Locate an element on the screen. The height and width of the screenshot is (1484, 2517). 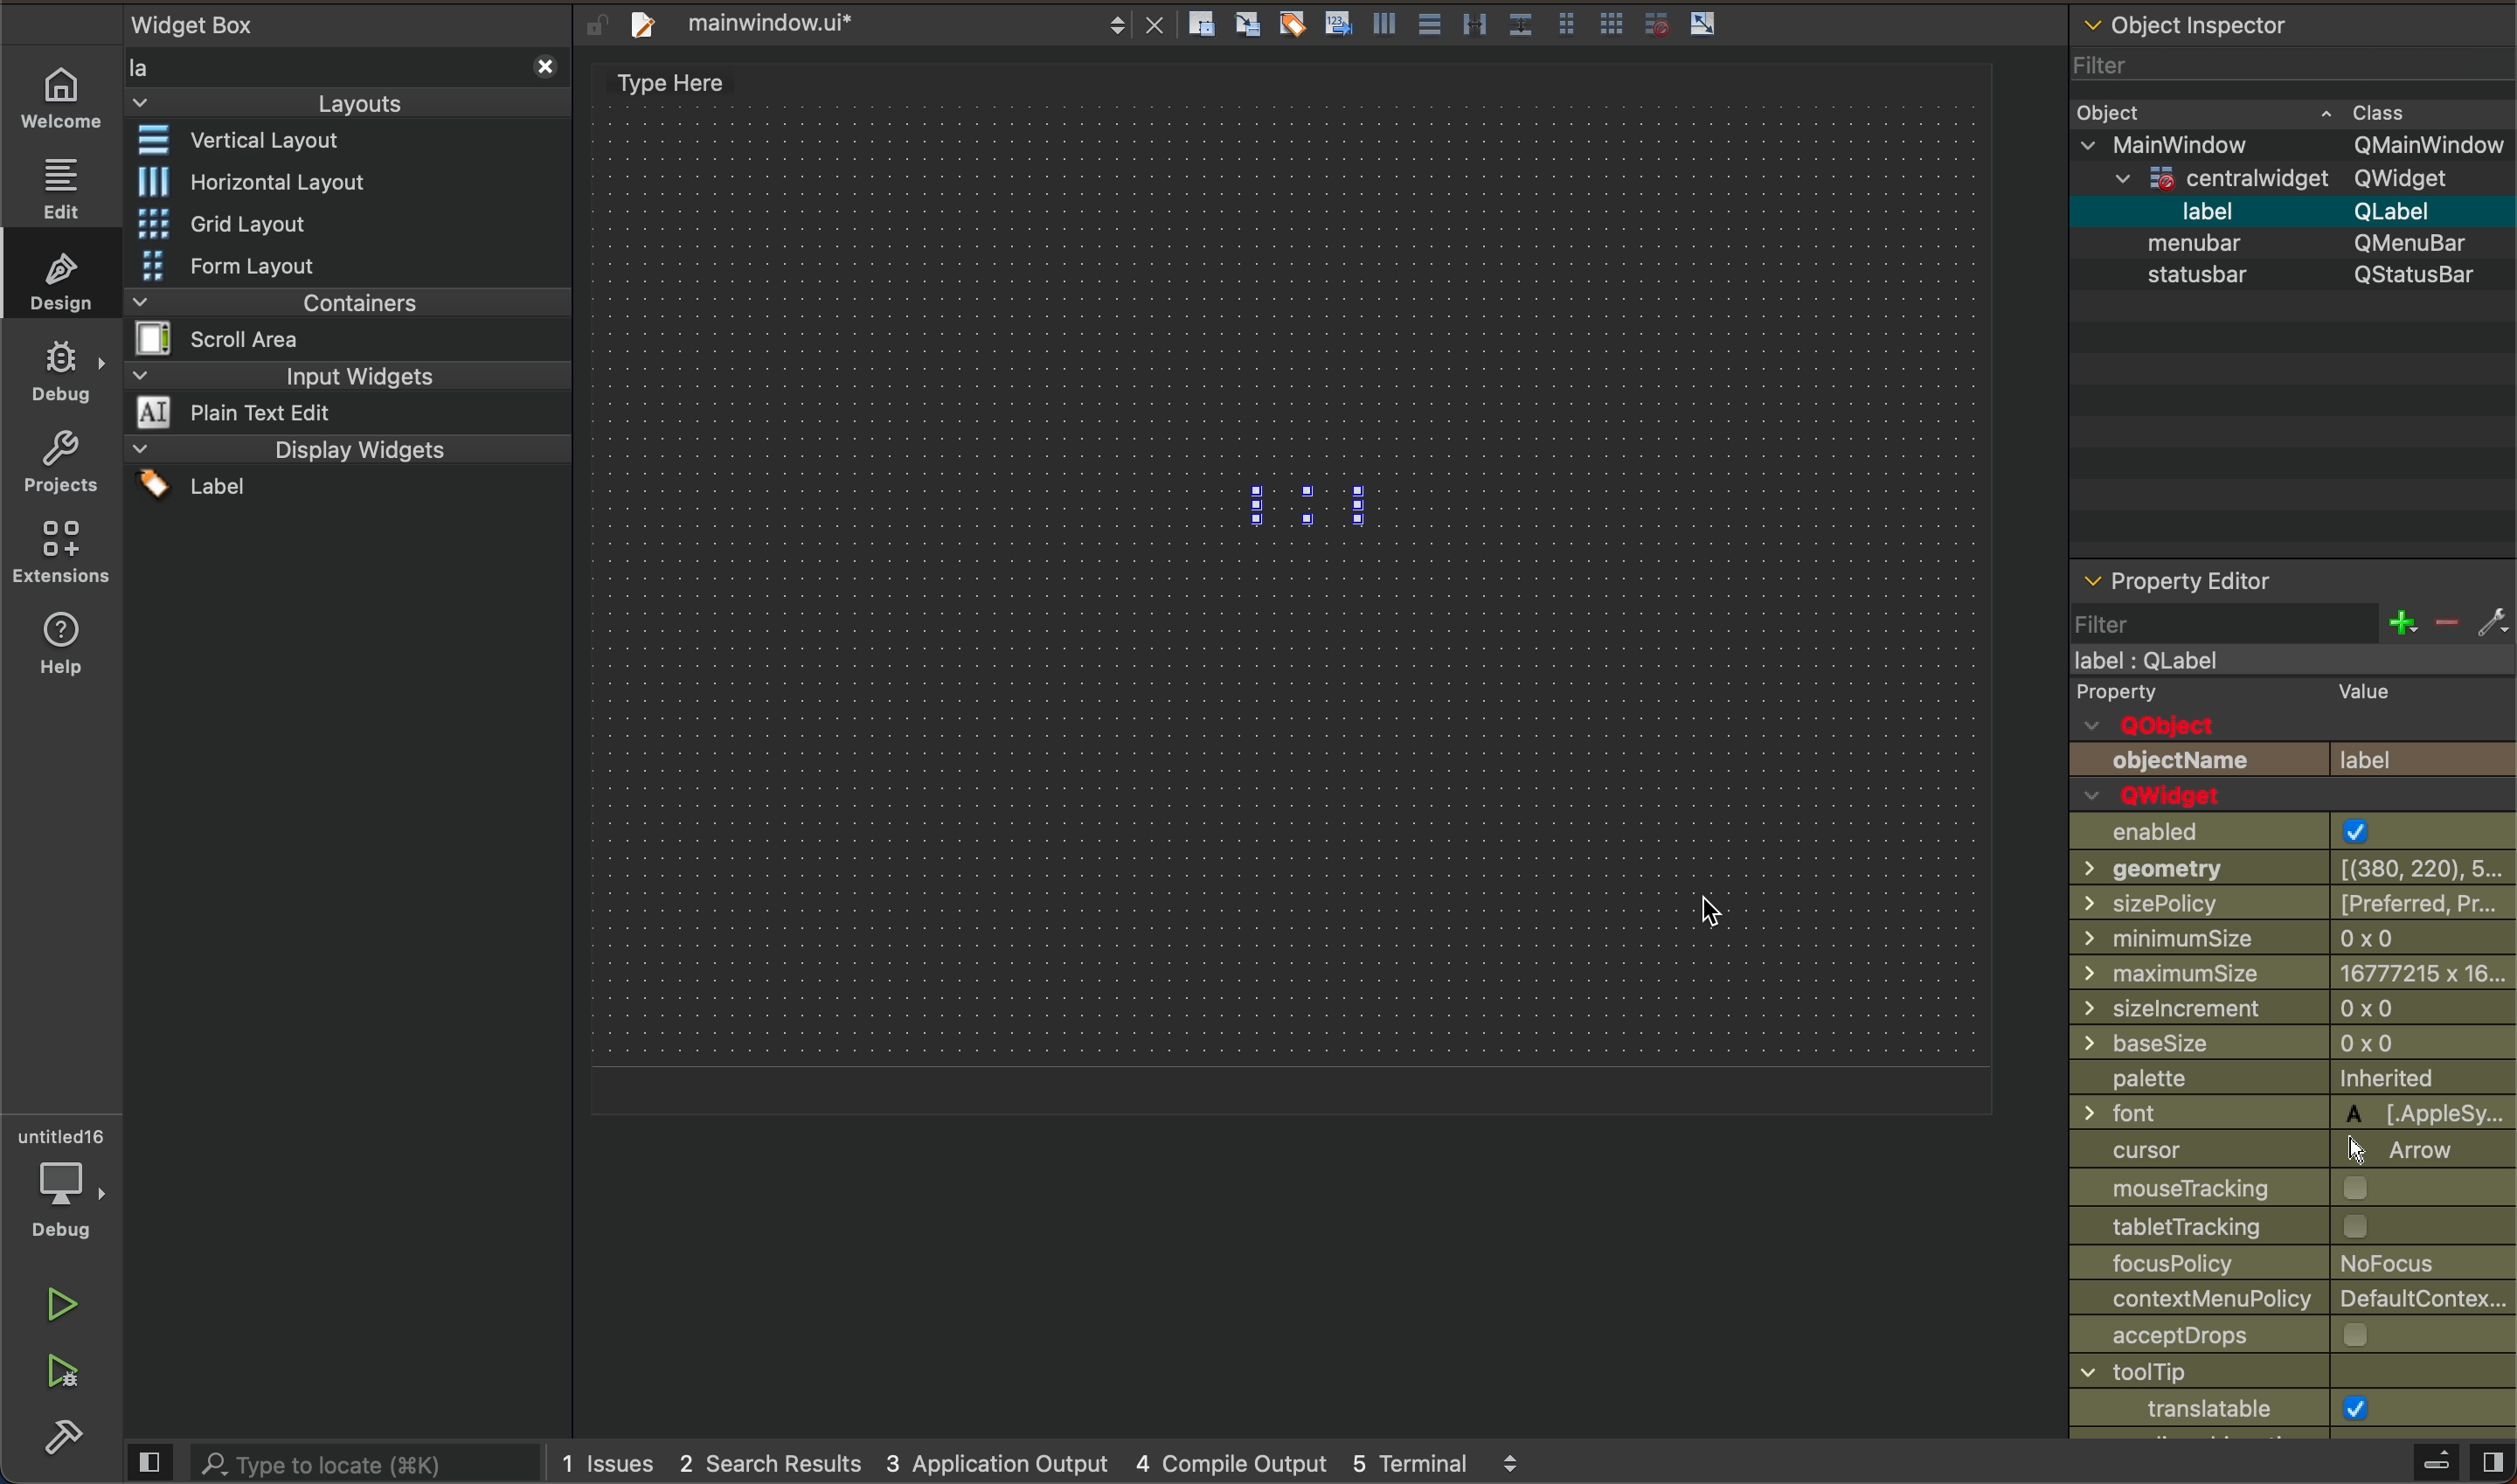
help is located at coordinates (57, 646).